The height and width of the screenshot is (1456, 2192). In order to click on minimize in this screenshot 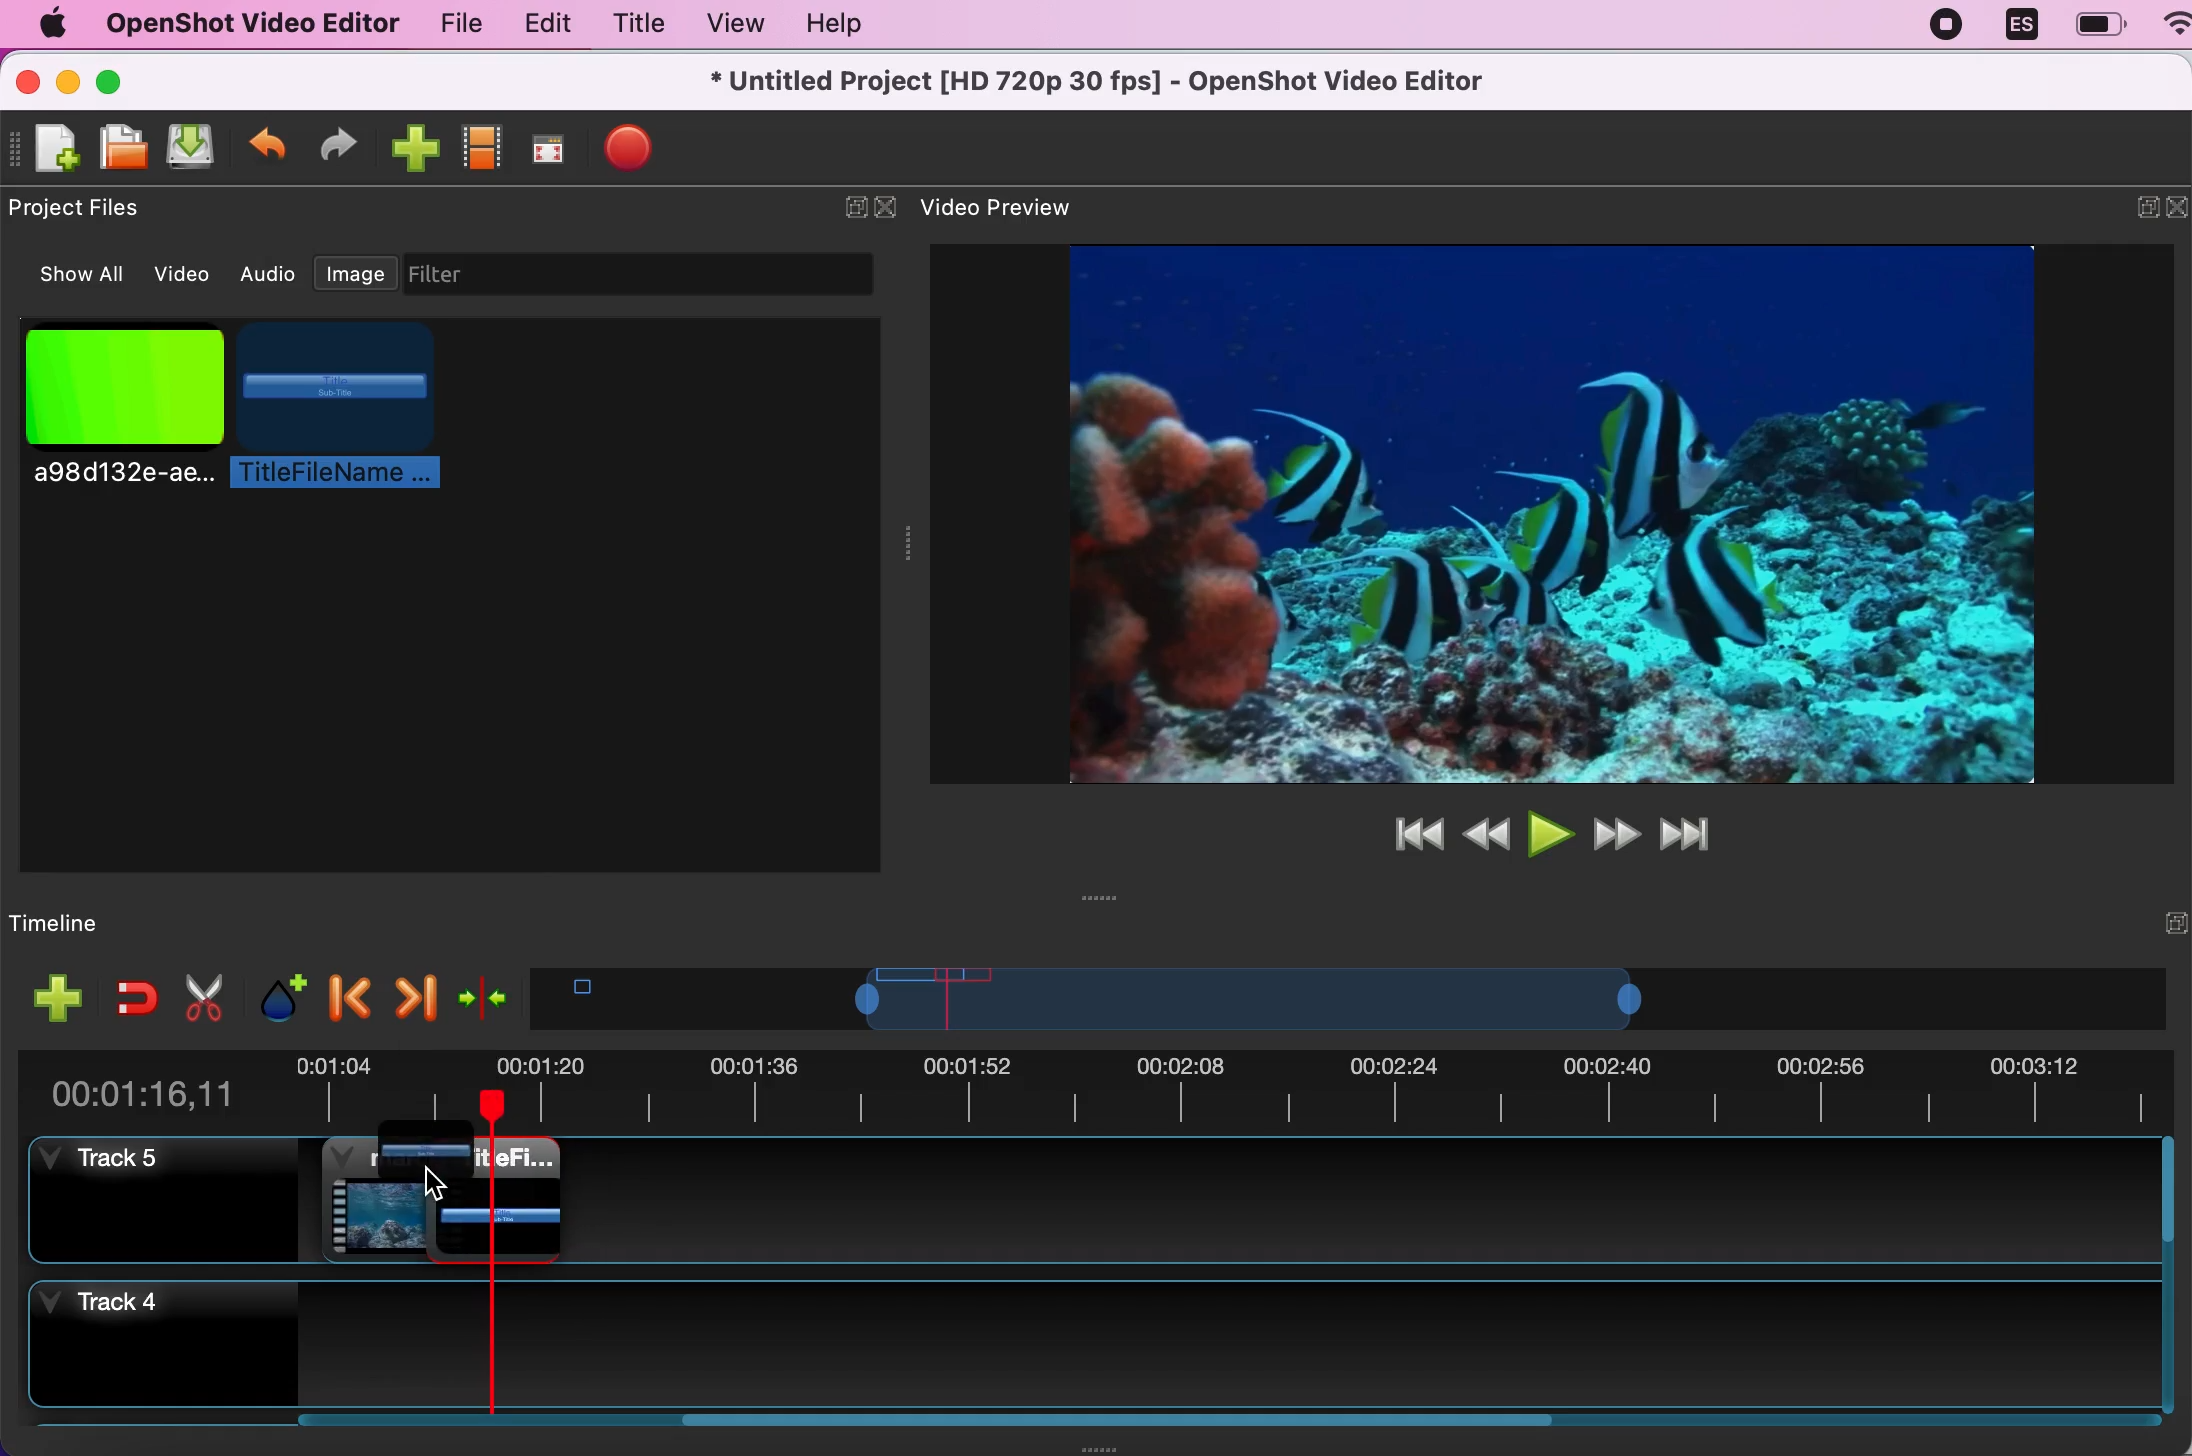, I will do `click(2132, 211)`.